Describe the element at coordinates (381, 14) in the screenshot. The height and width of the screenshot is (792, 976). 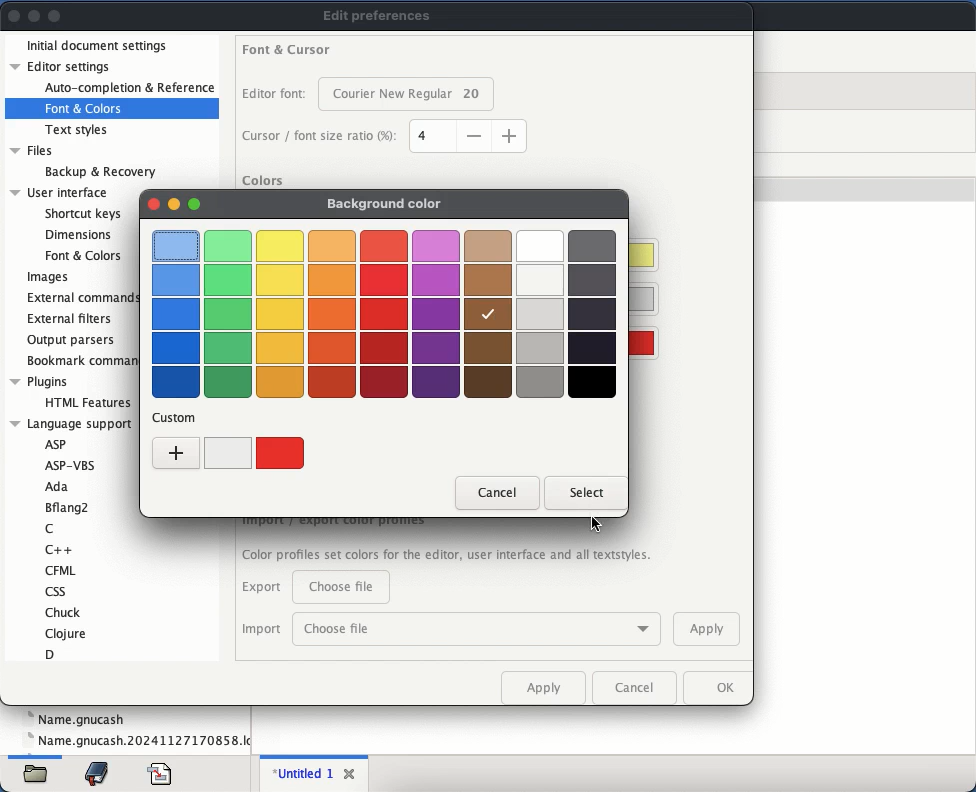
I see `edit preferences` at that location.